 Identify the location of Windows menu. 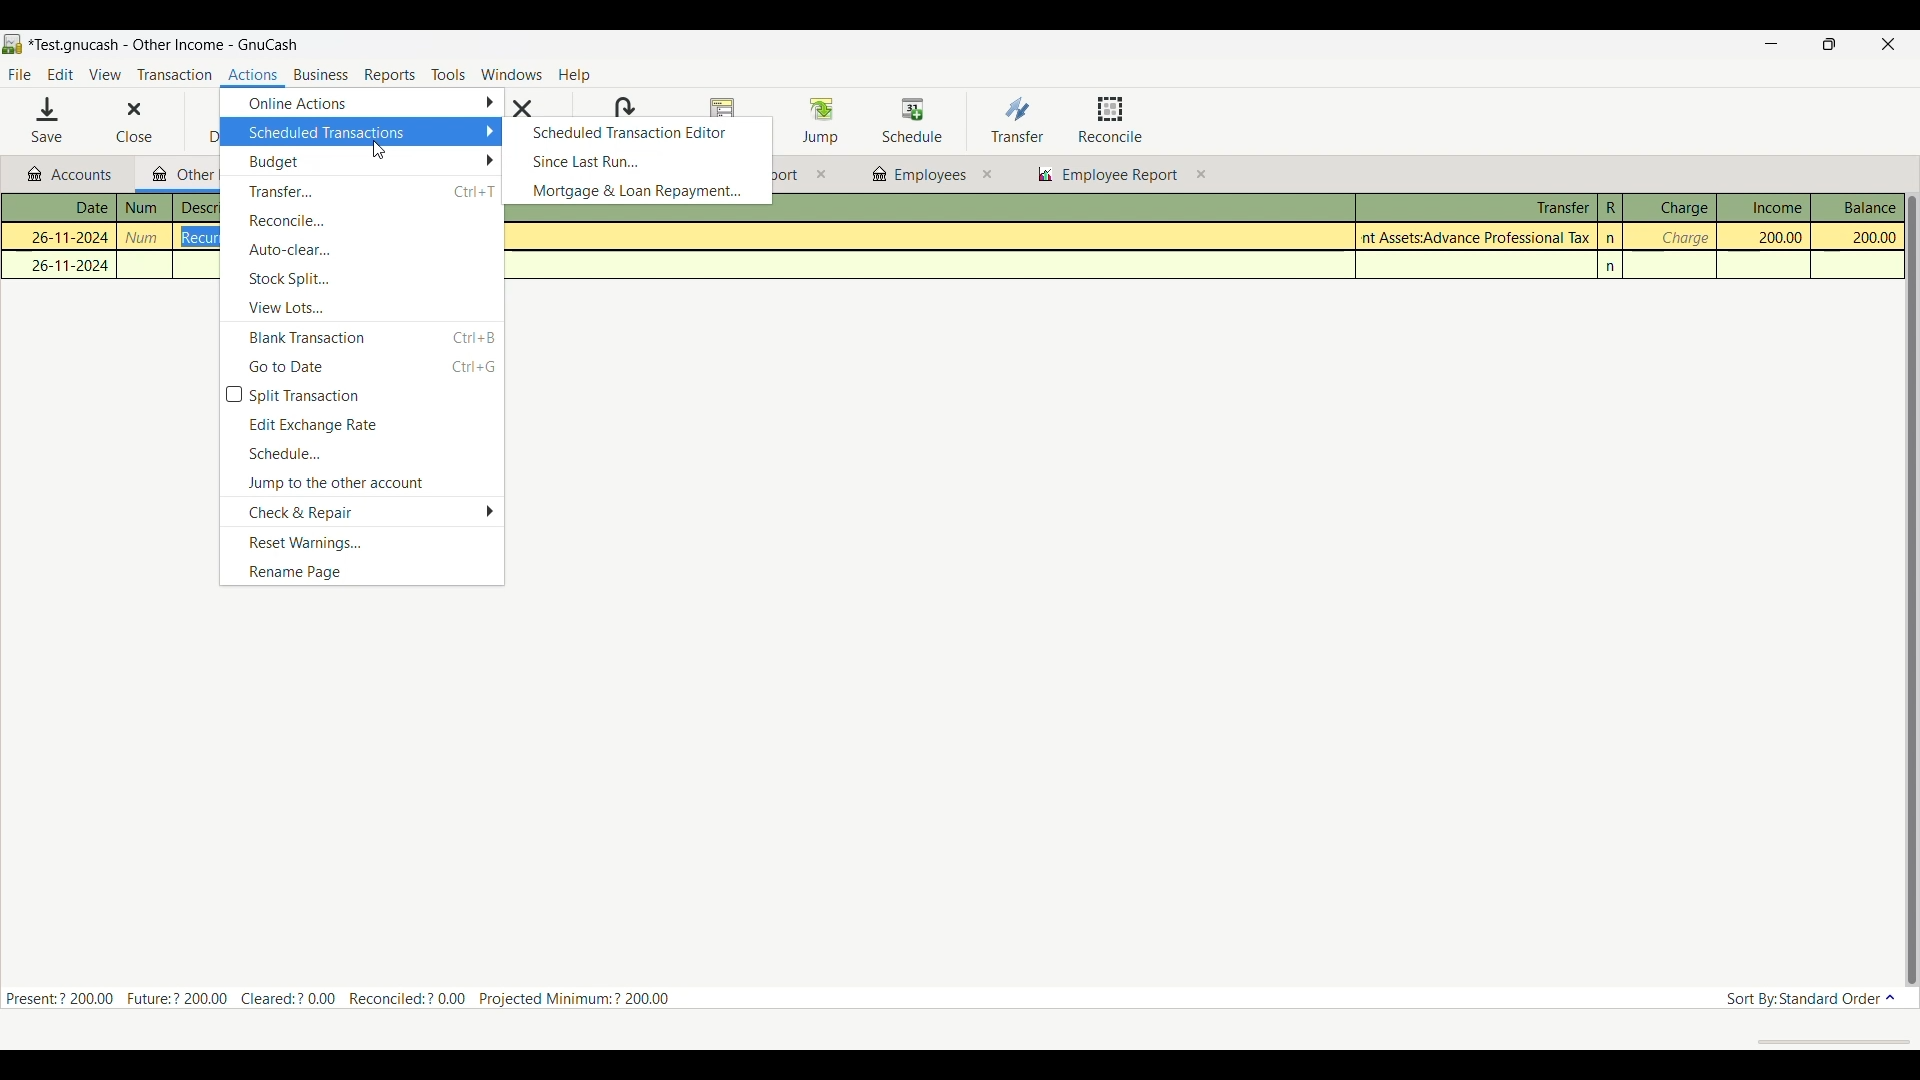
(511, 75).